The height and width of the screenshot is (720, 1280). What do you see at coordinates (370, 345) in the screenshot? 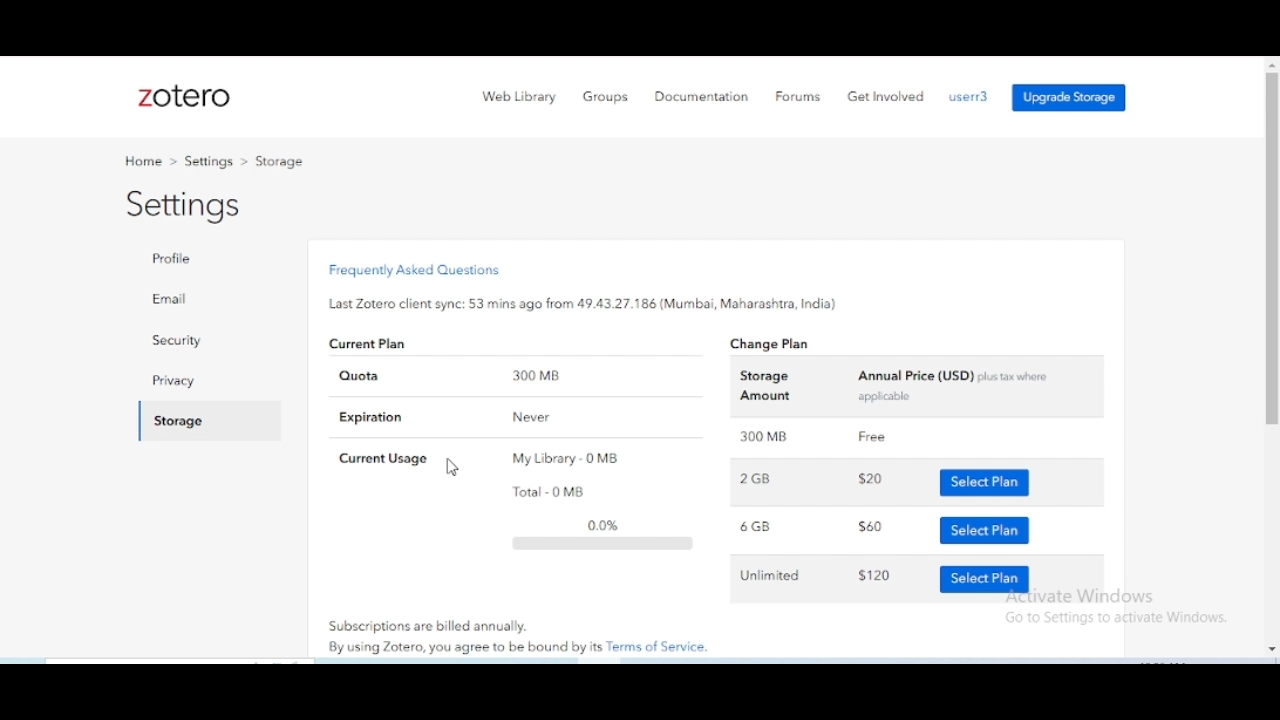
I see `current plan` at bounding box center [370, 345].